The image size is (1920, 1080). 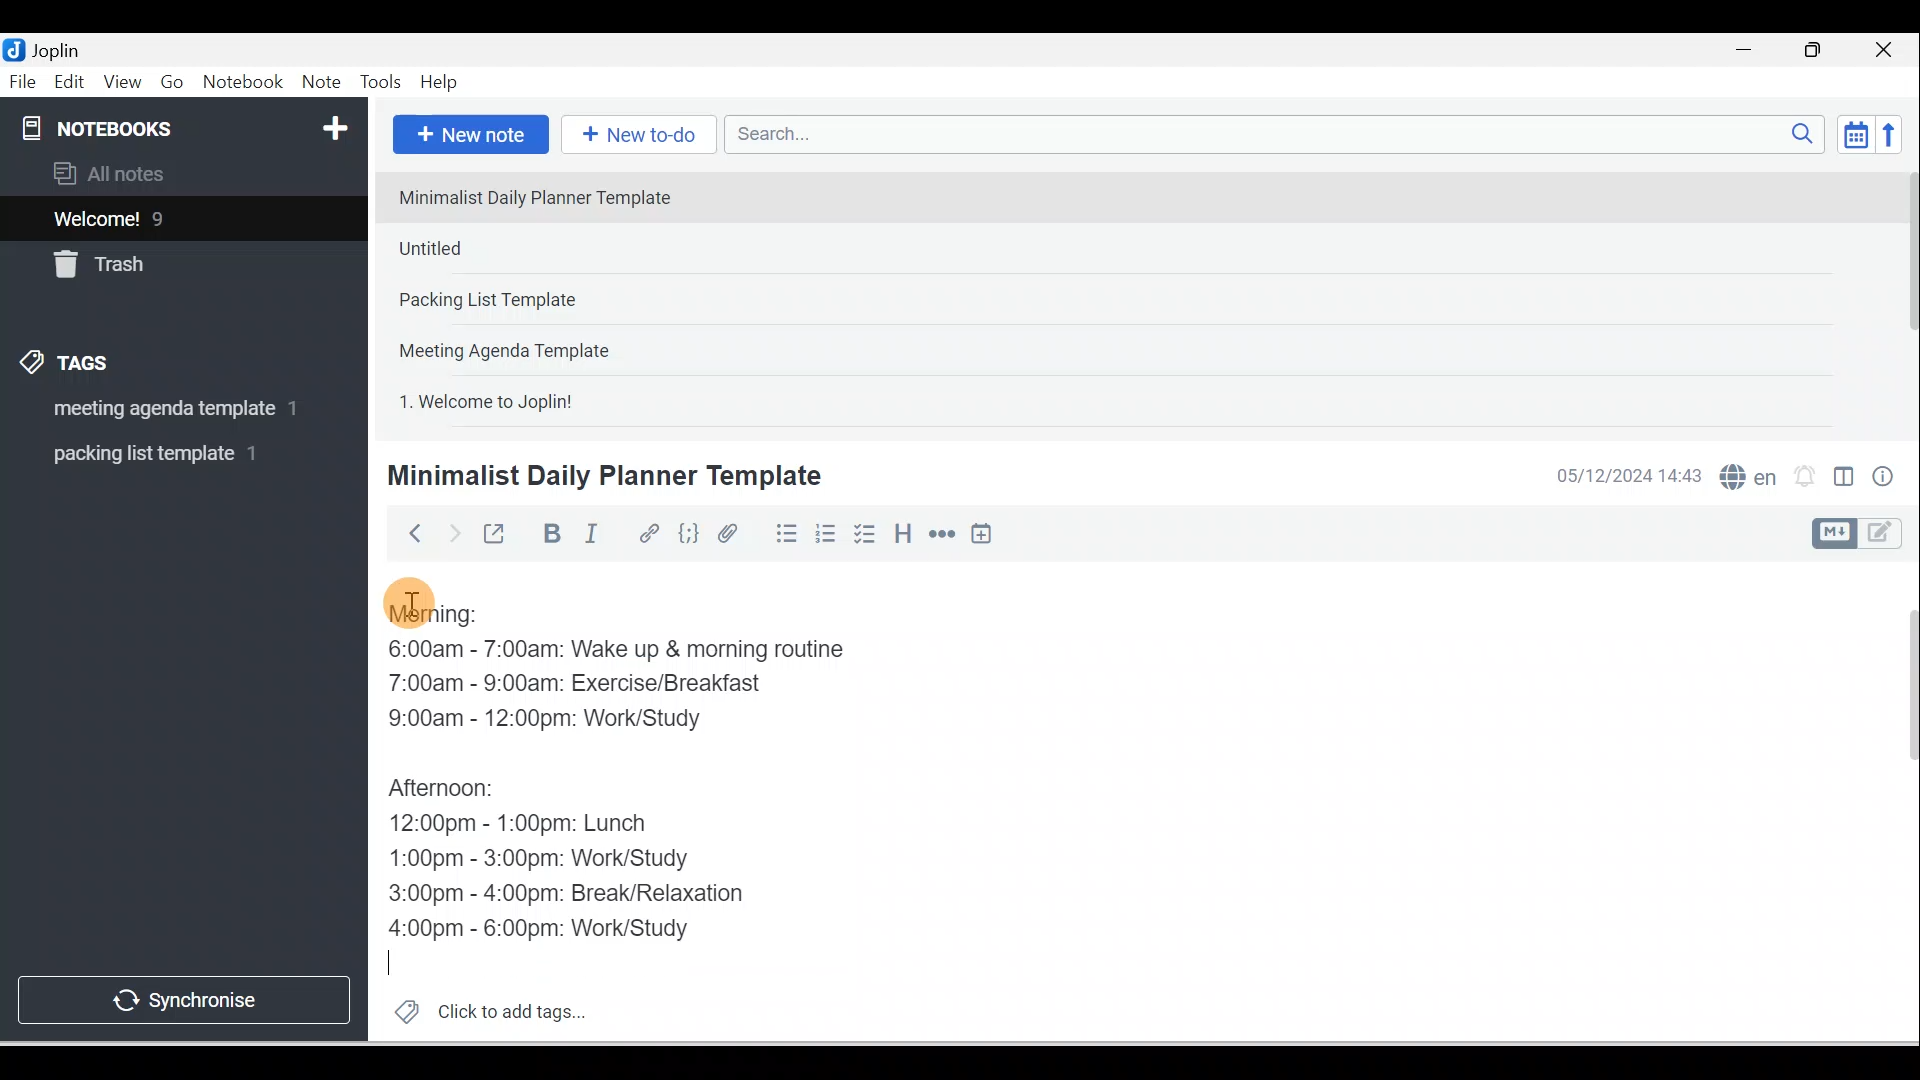 I want to click on Note properties, so click(x=1885, y=479).